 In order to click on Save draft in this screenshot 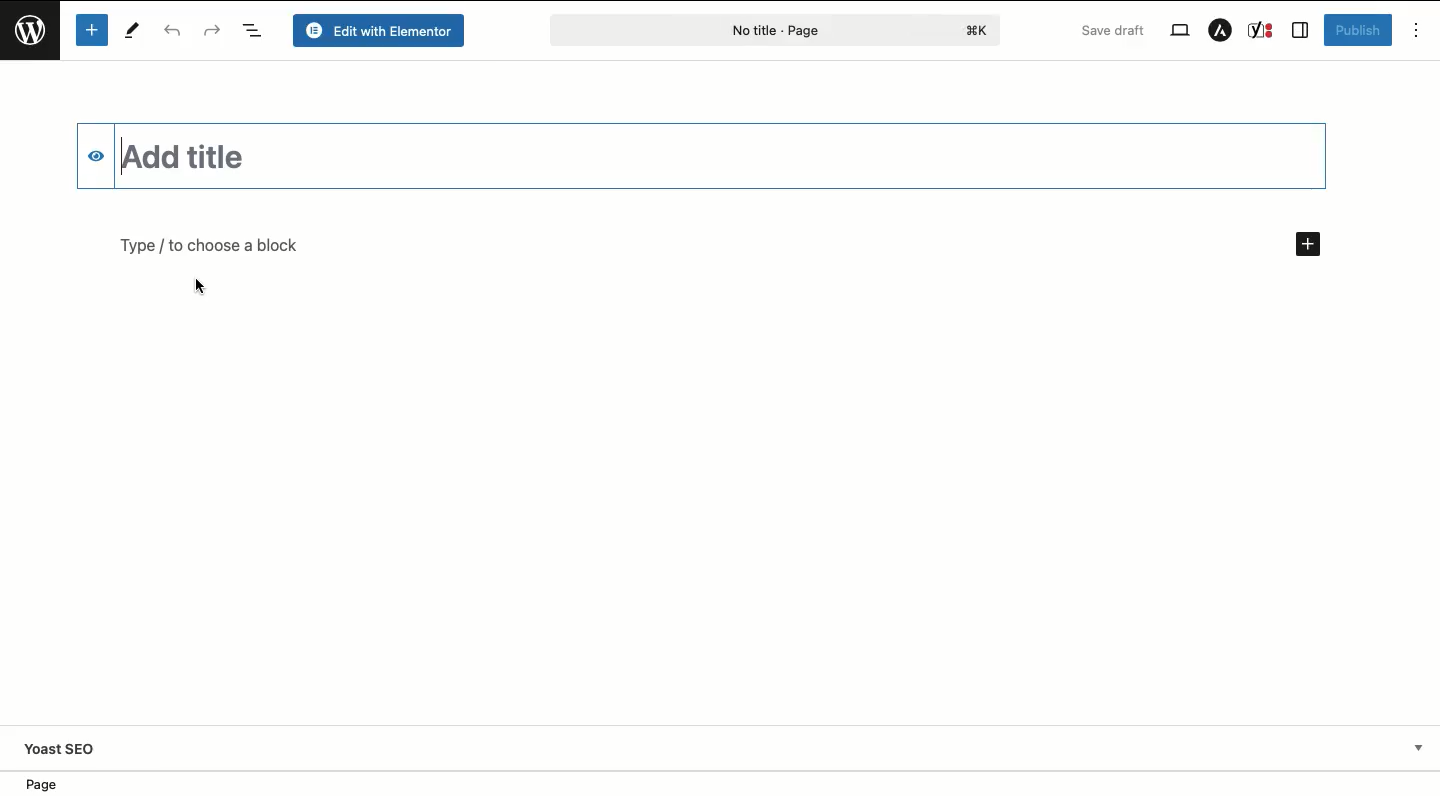, I will do `click(1115, 31)`.